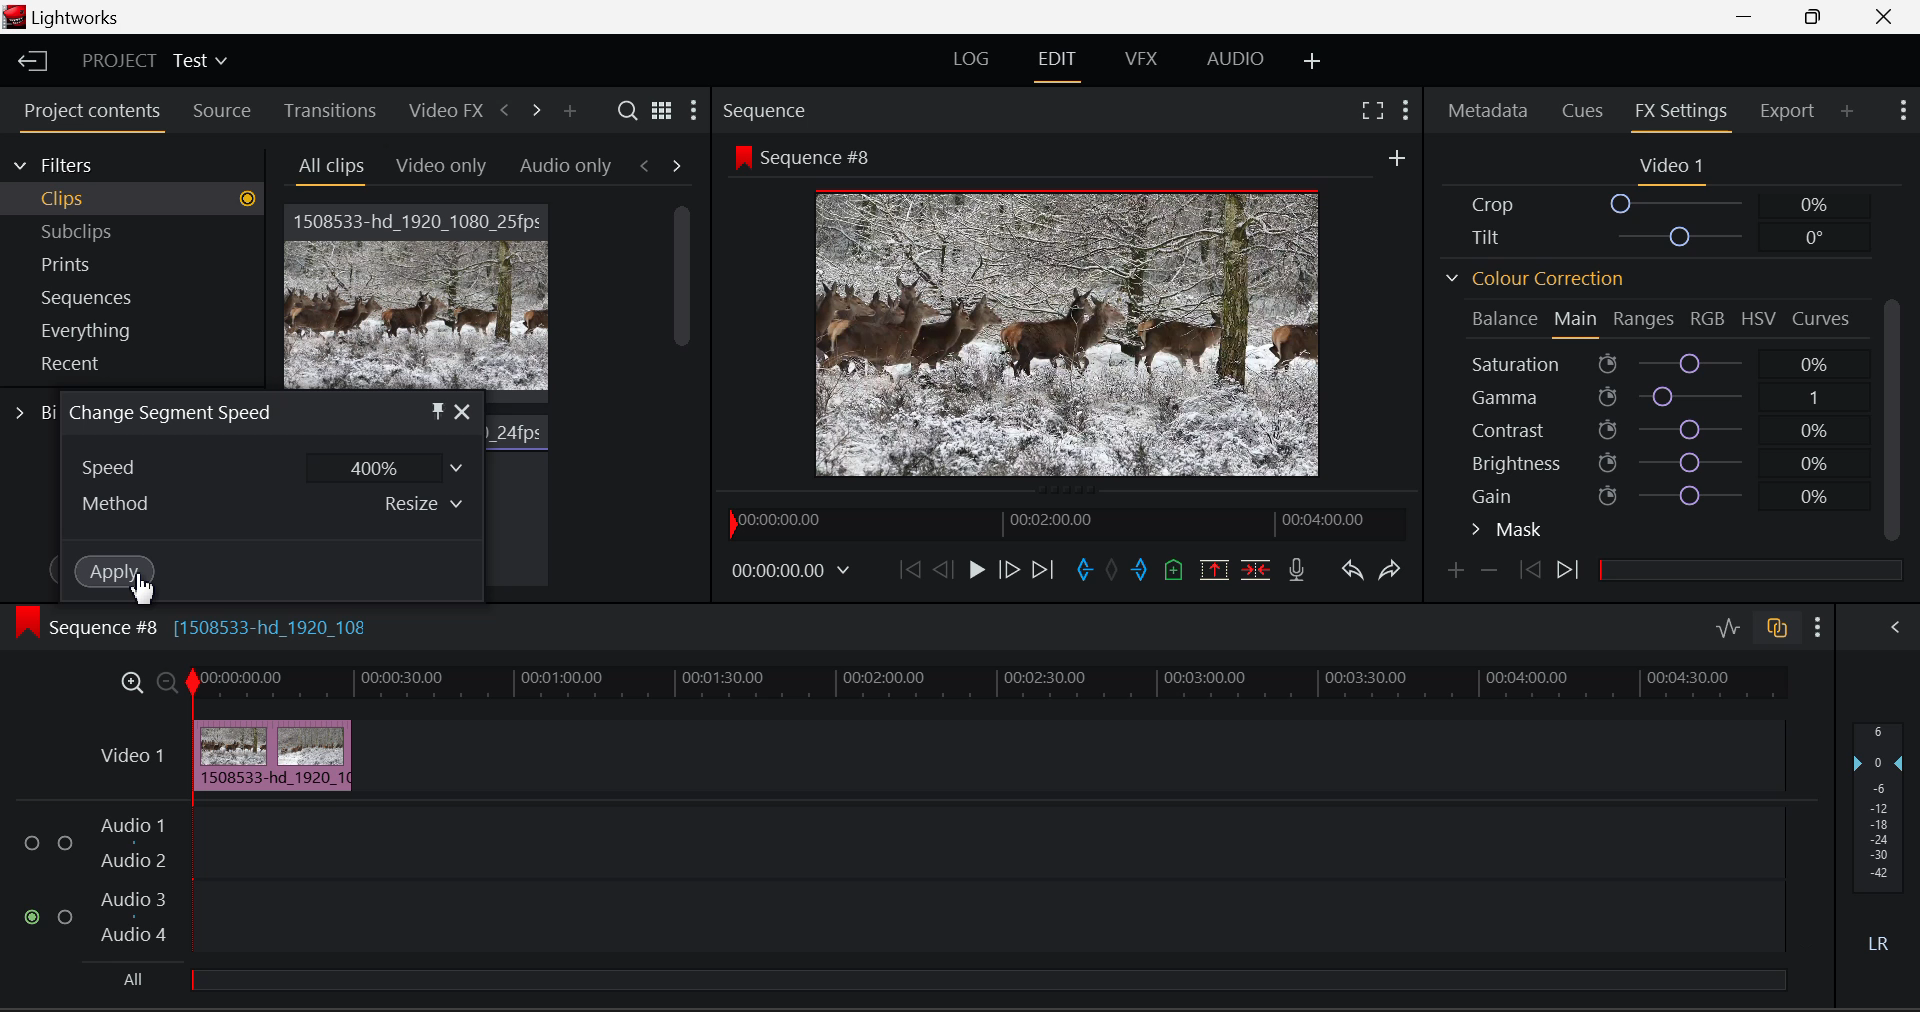 The image size is (1920, 1012). What do you see at coordinates (145, 231) in the screenshot?
I see `Subclips` at bounding box center [145, 231].